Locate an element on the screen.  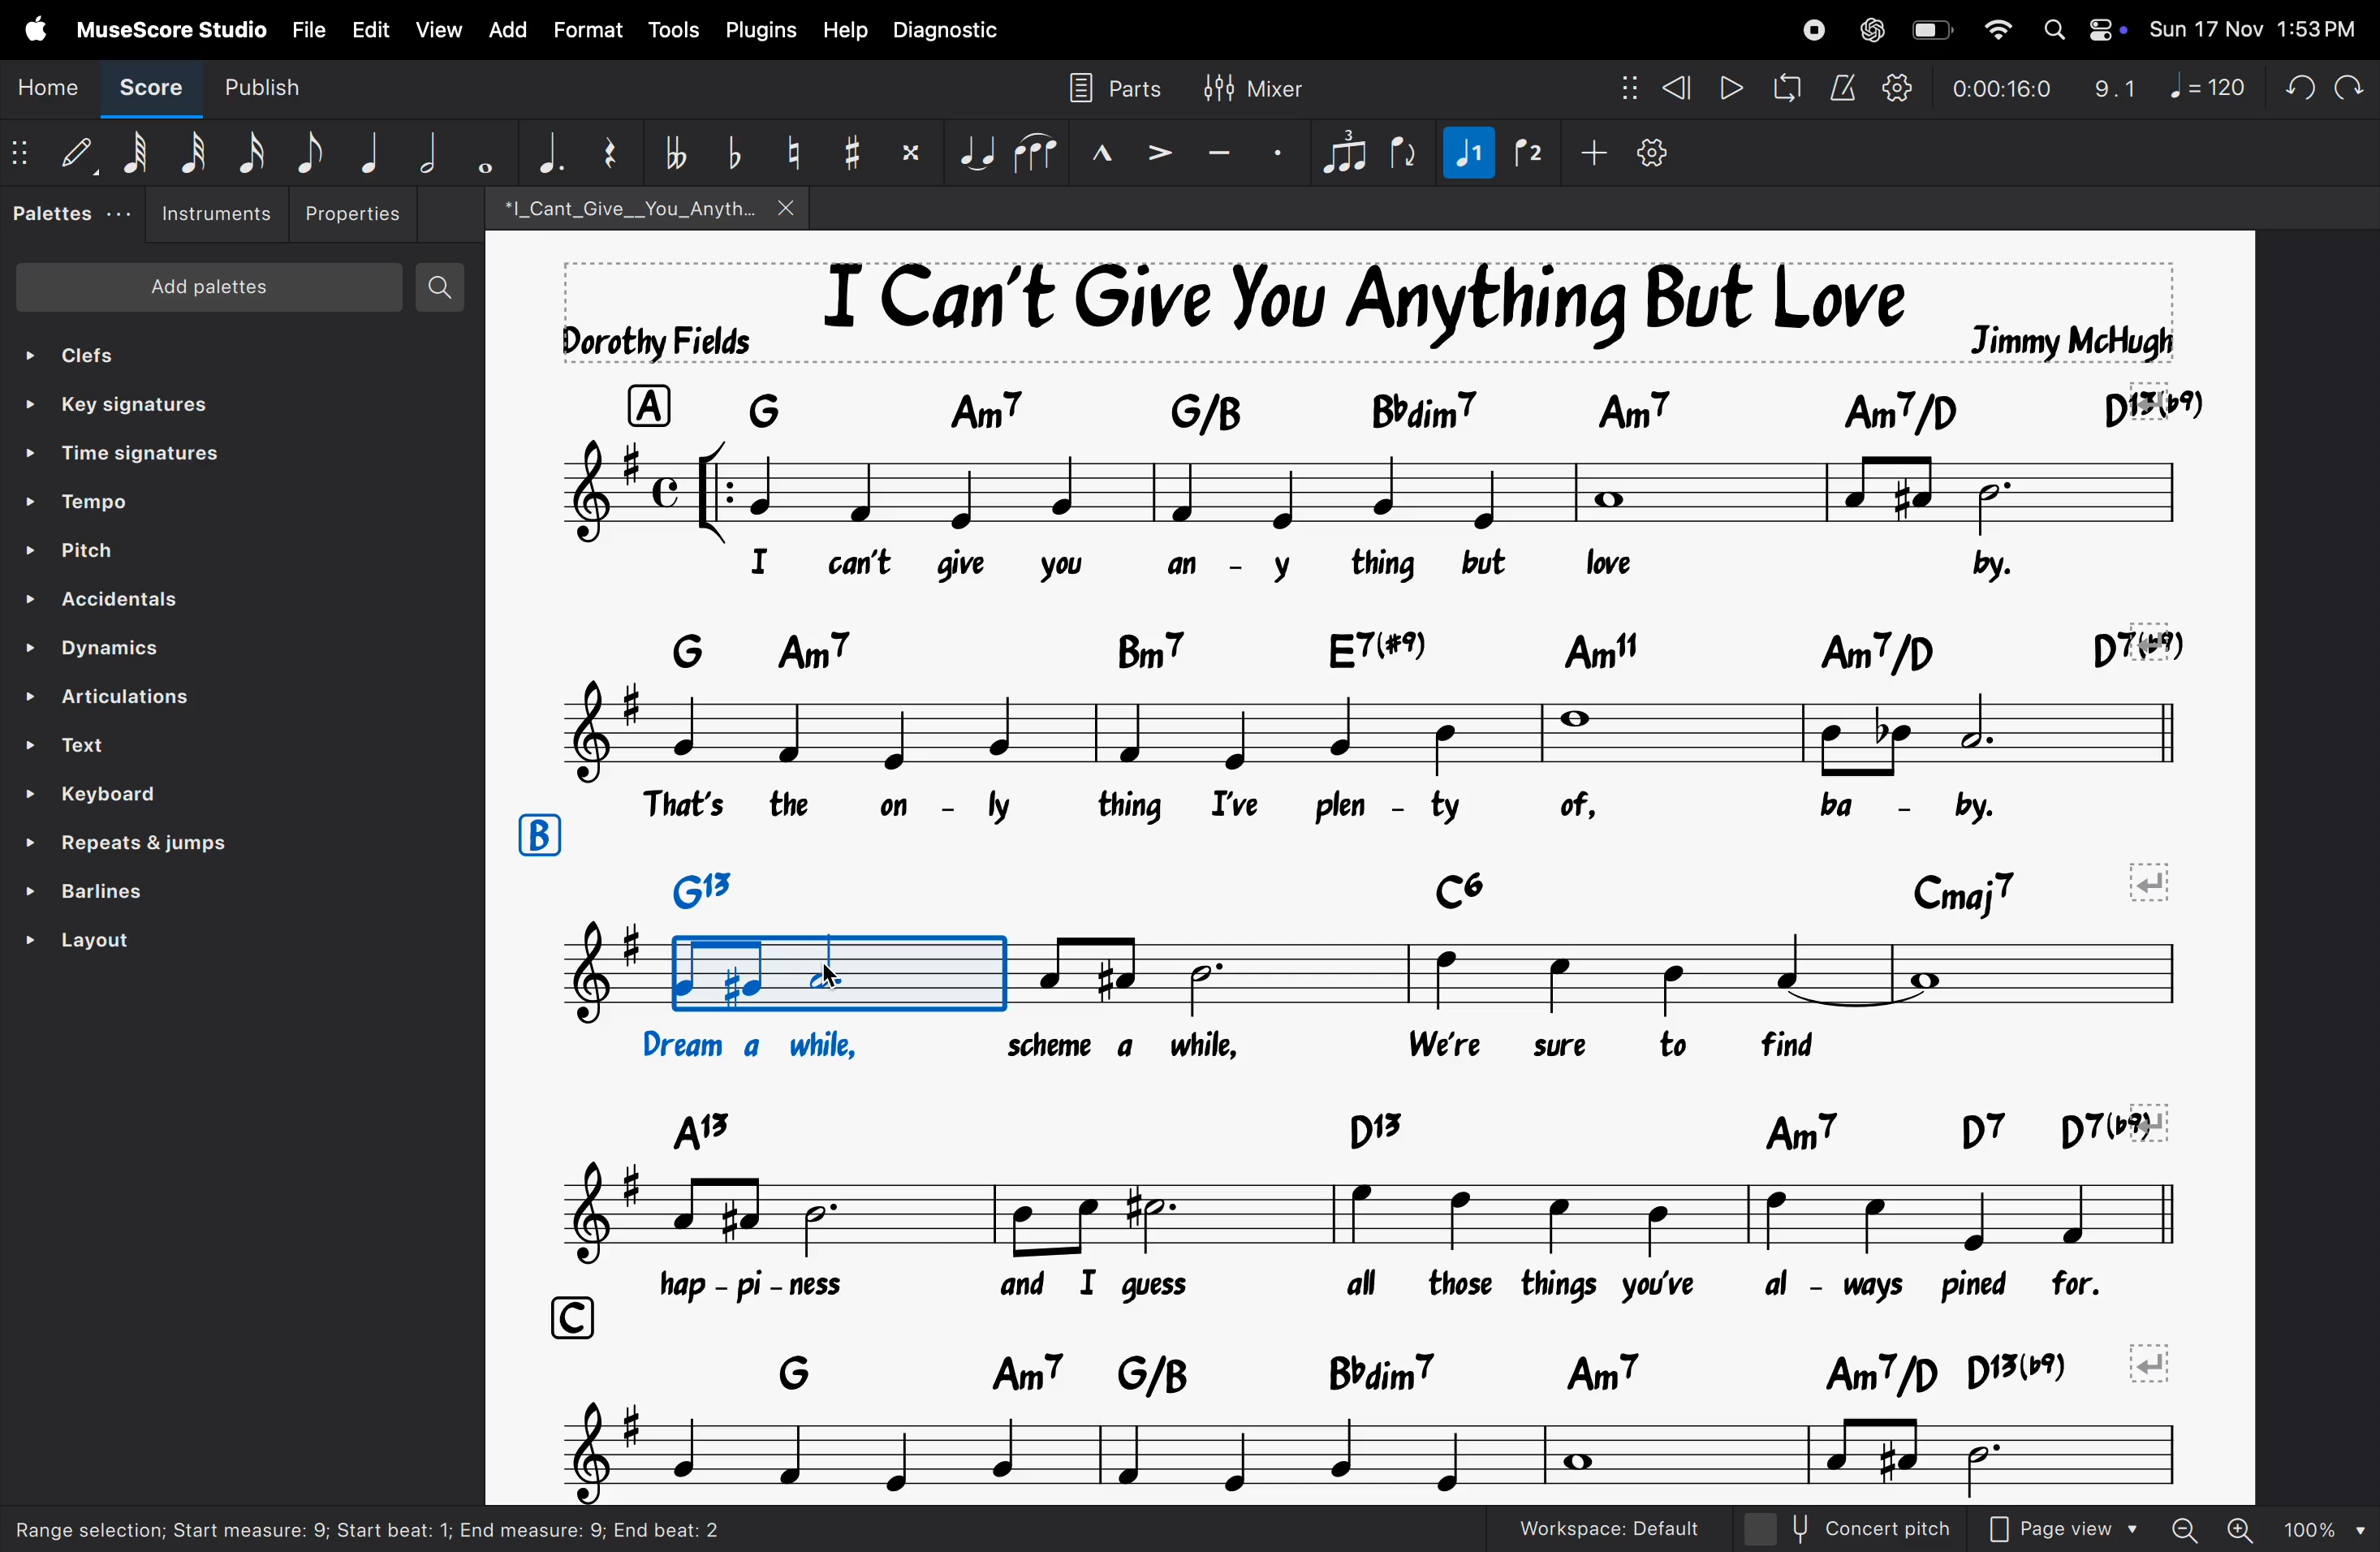
Text  is located at coordinates (91, 742).